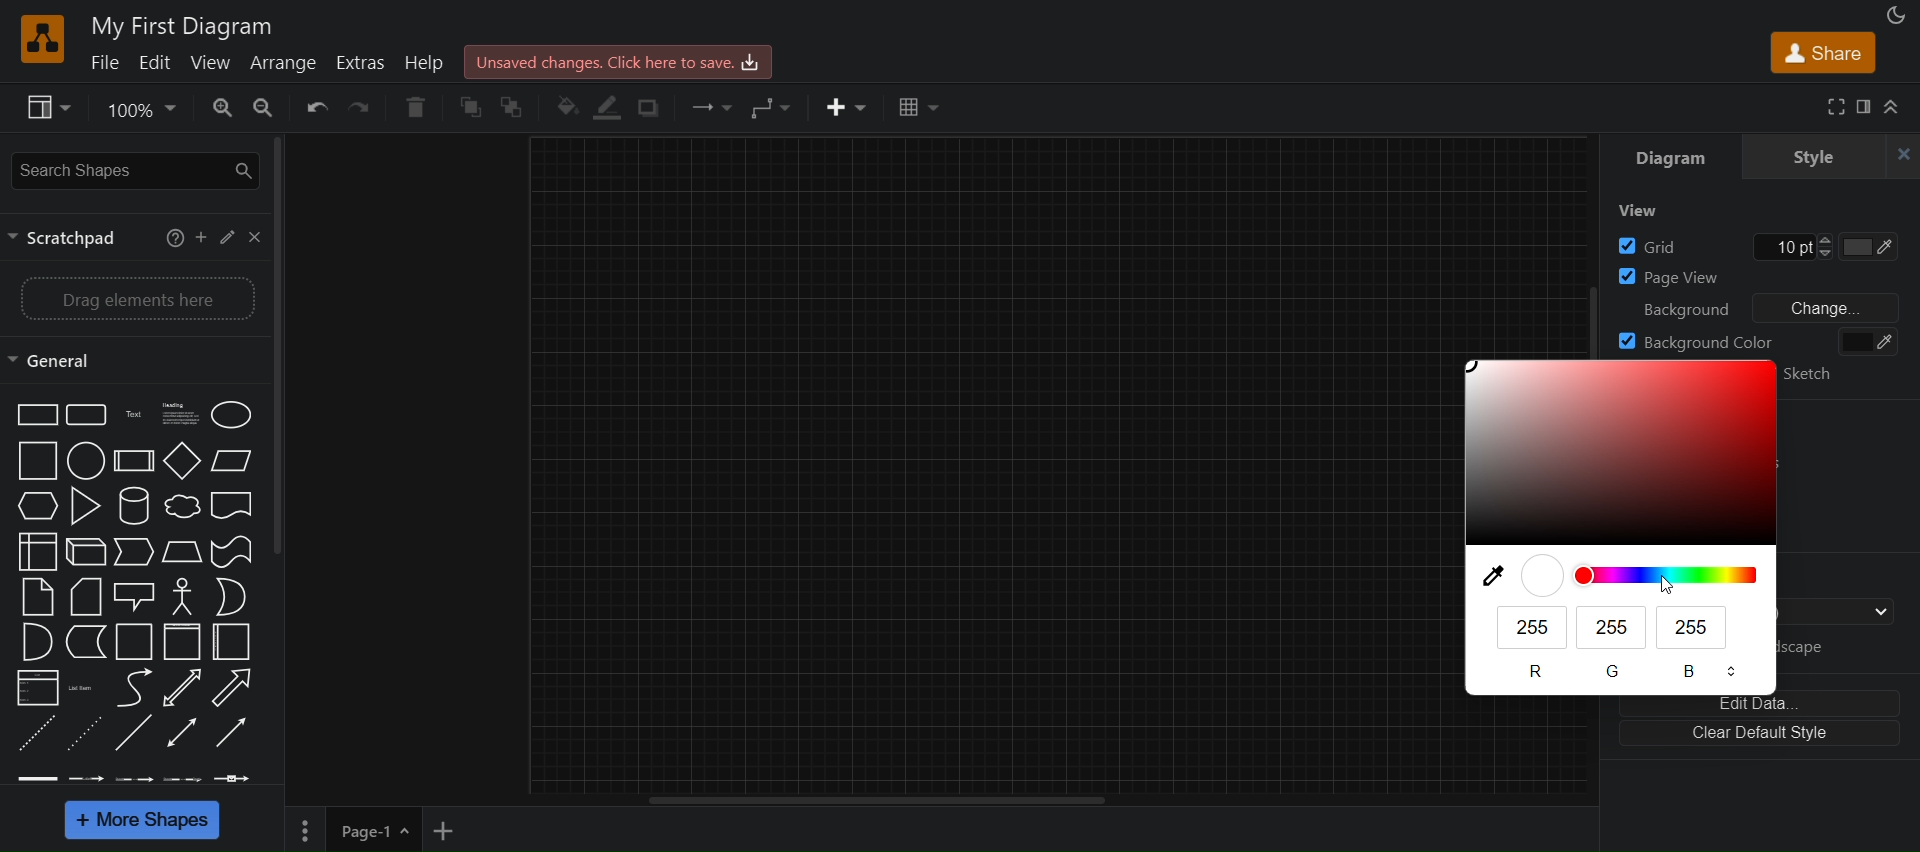 The height and width of the screenshot is (852, 1920). What do you see at coordinates (1863, 107) in the screenshot?
I see `format` at bounding box center [1863, 107].